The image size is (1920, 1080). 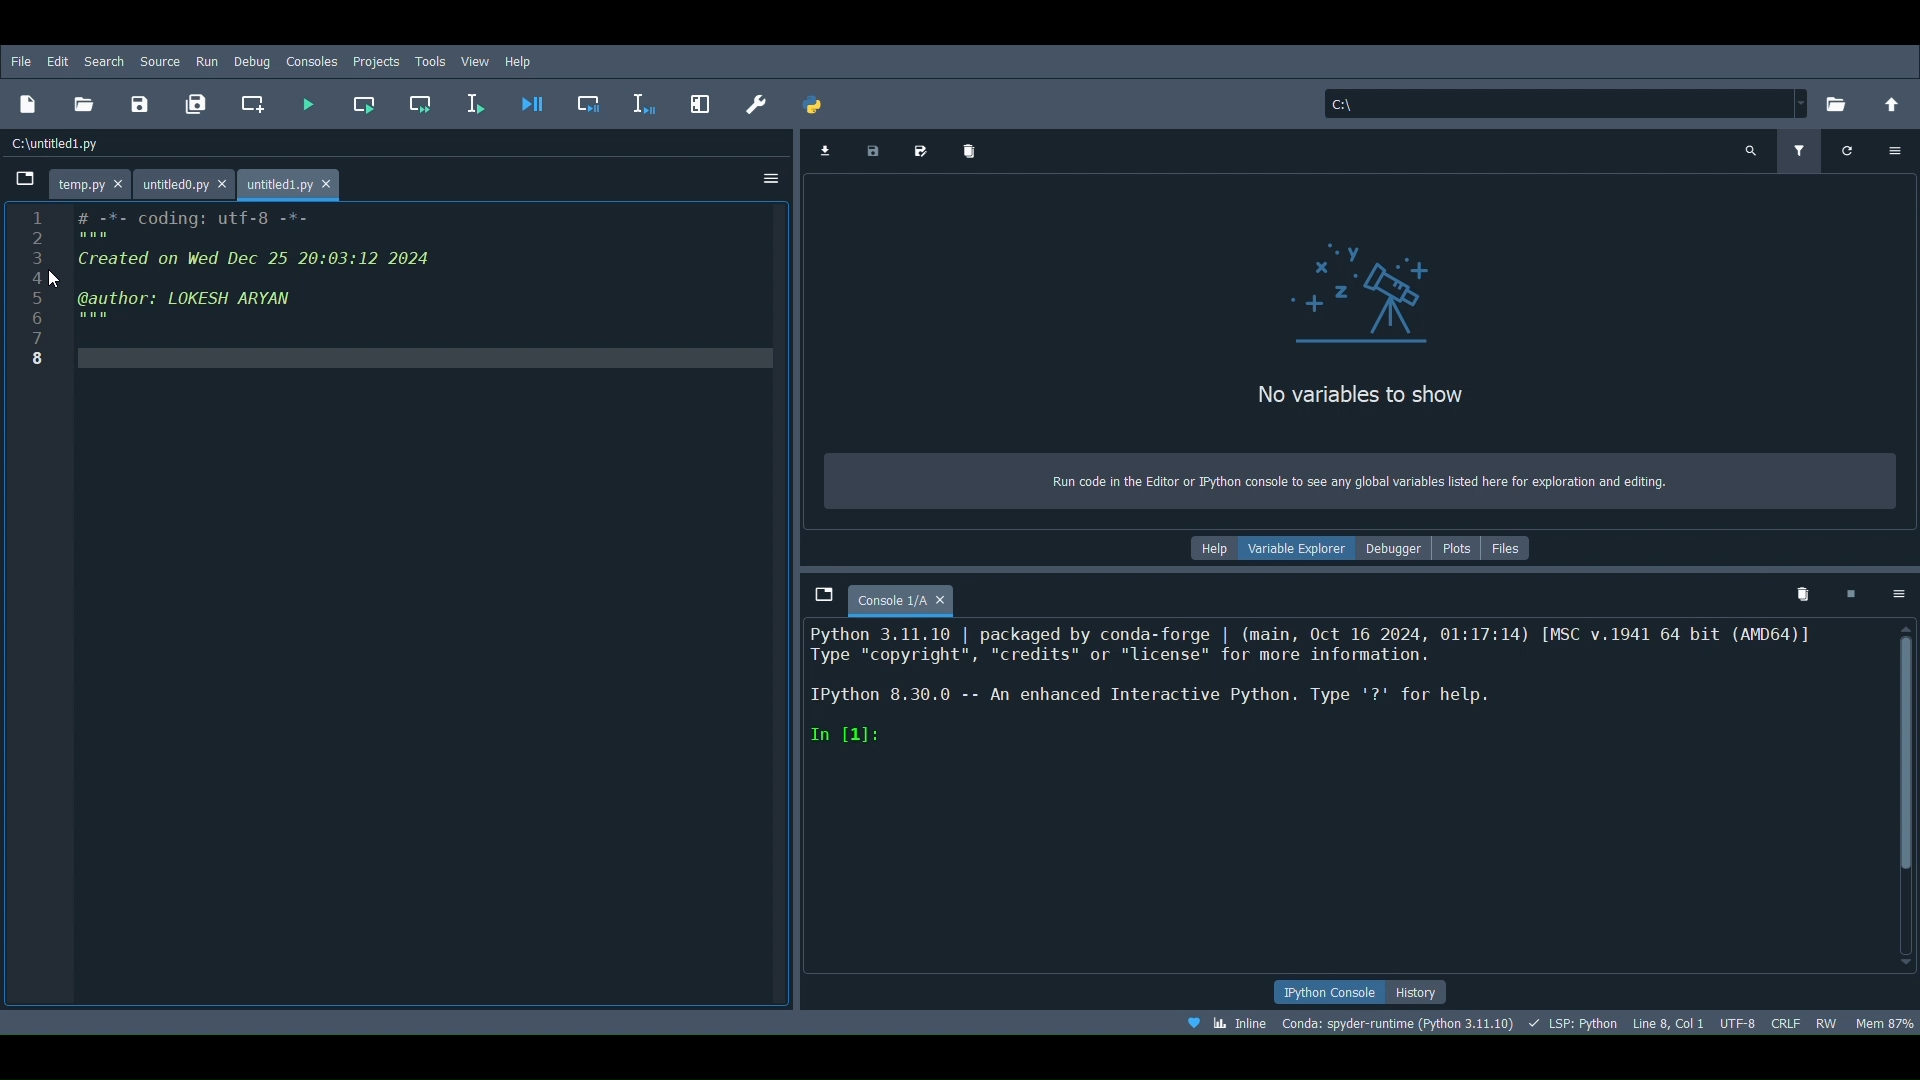 I want to click on Plots, so click(x=1458, y=549).